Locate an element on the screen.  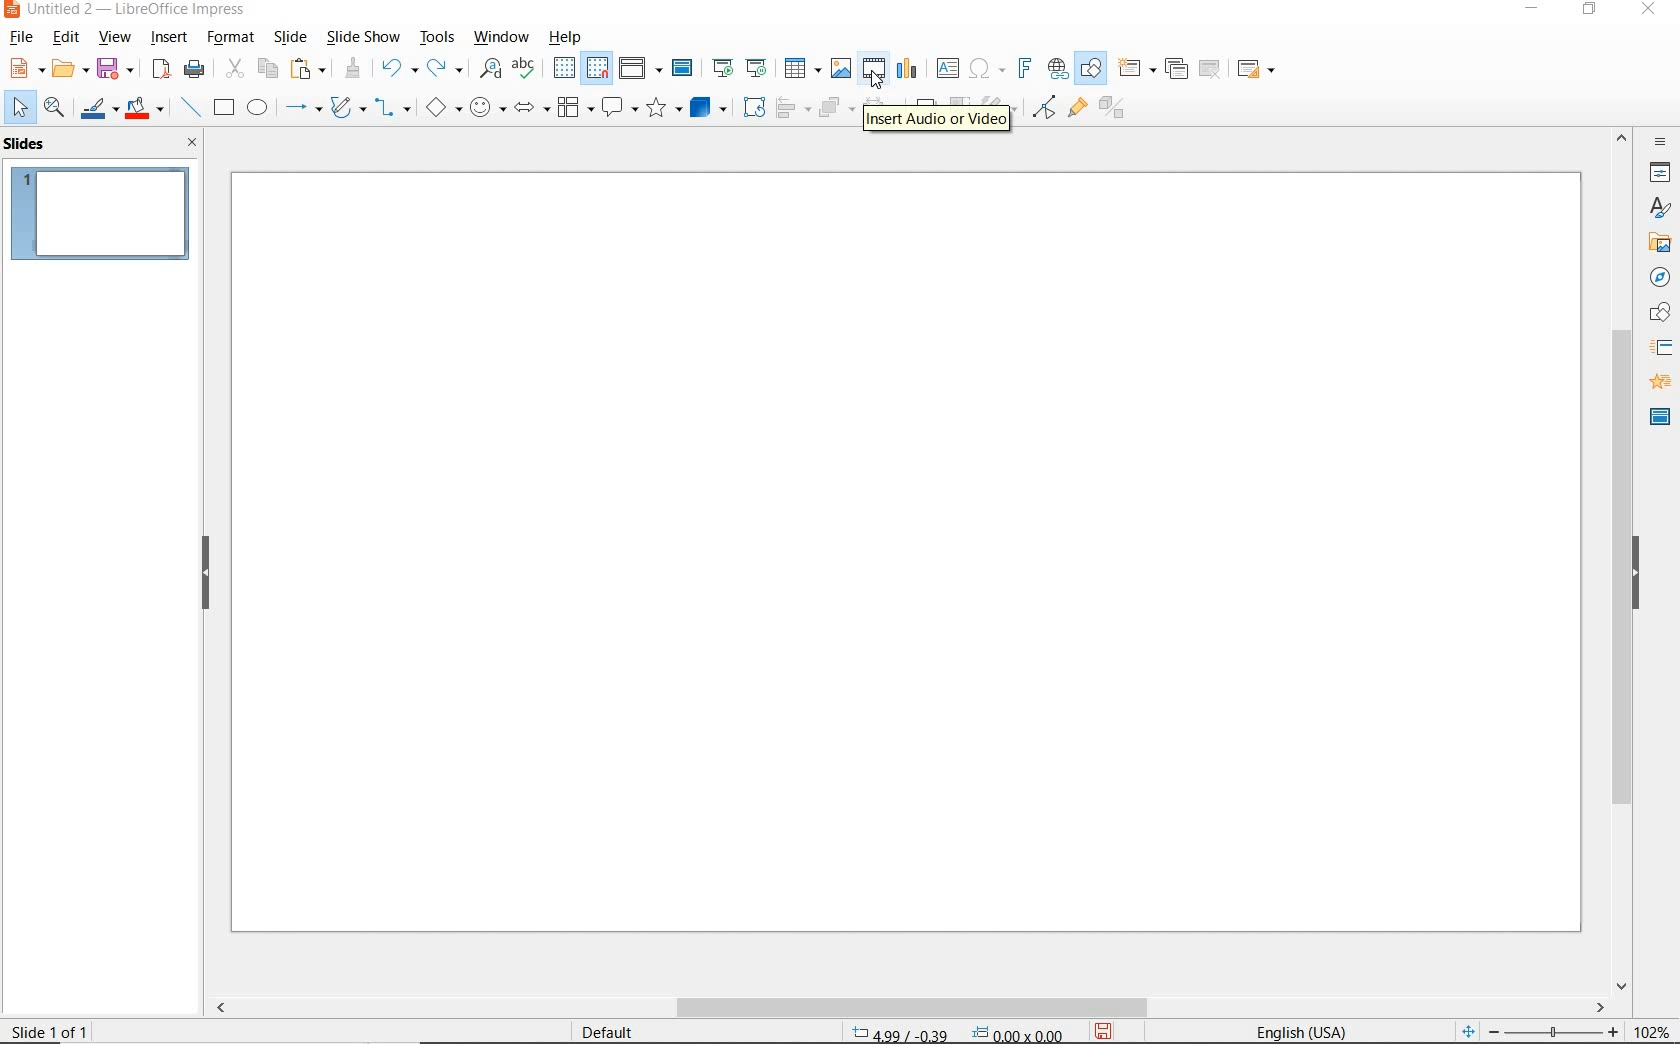
STYLES is located at coordinates (1661, 209).